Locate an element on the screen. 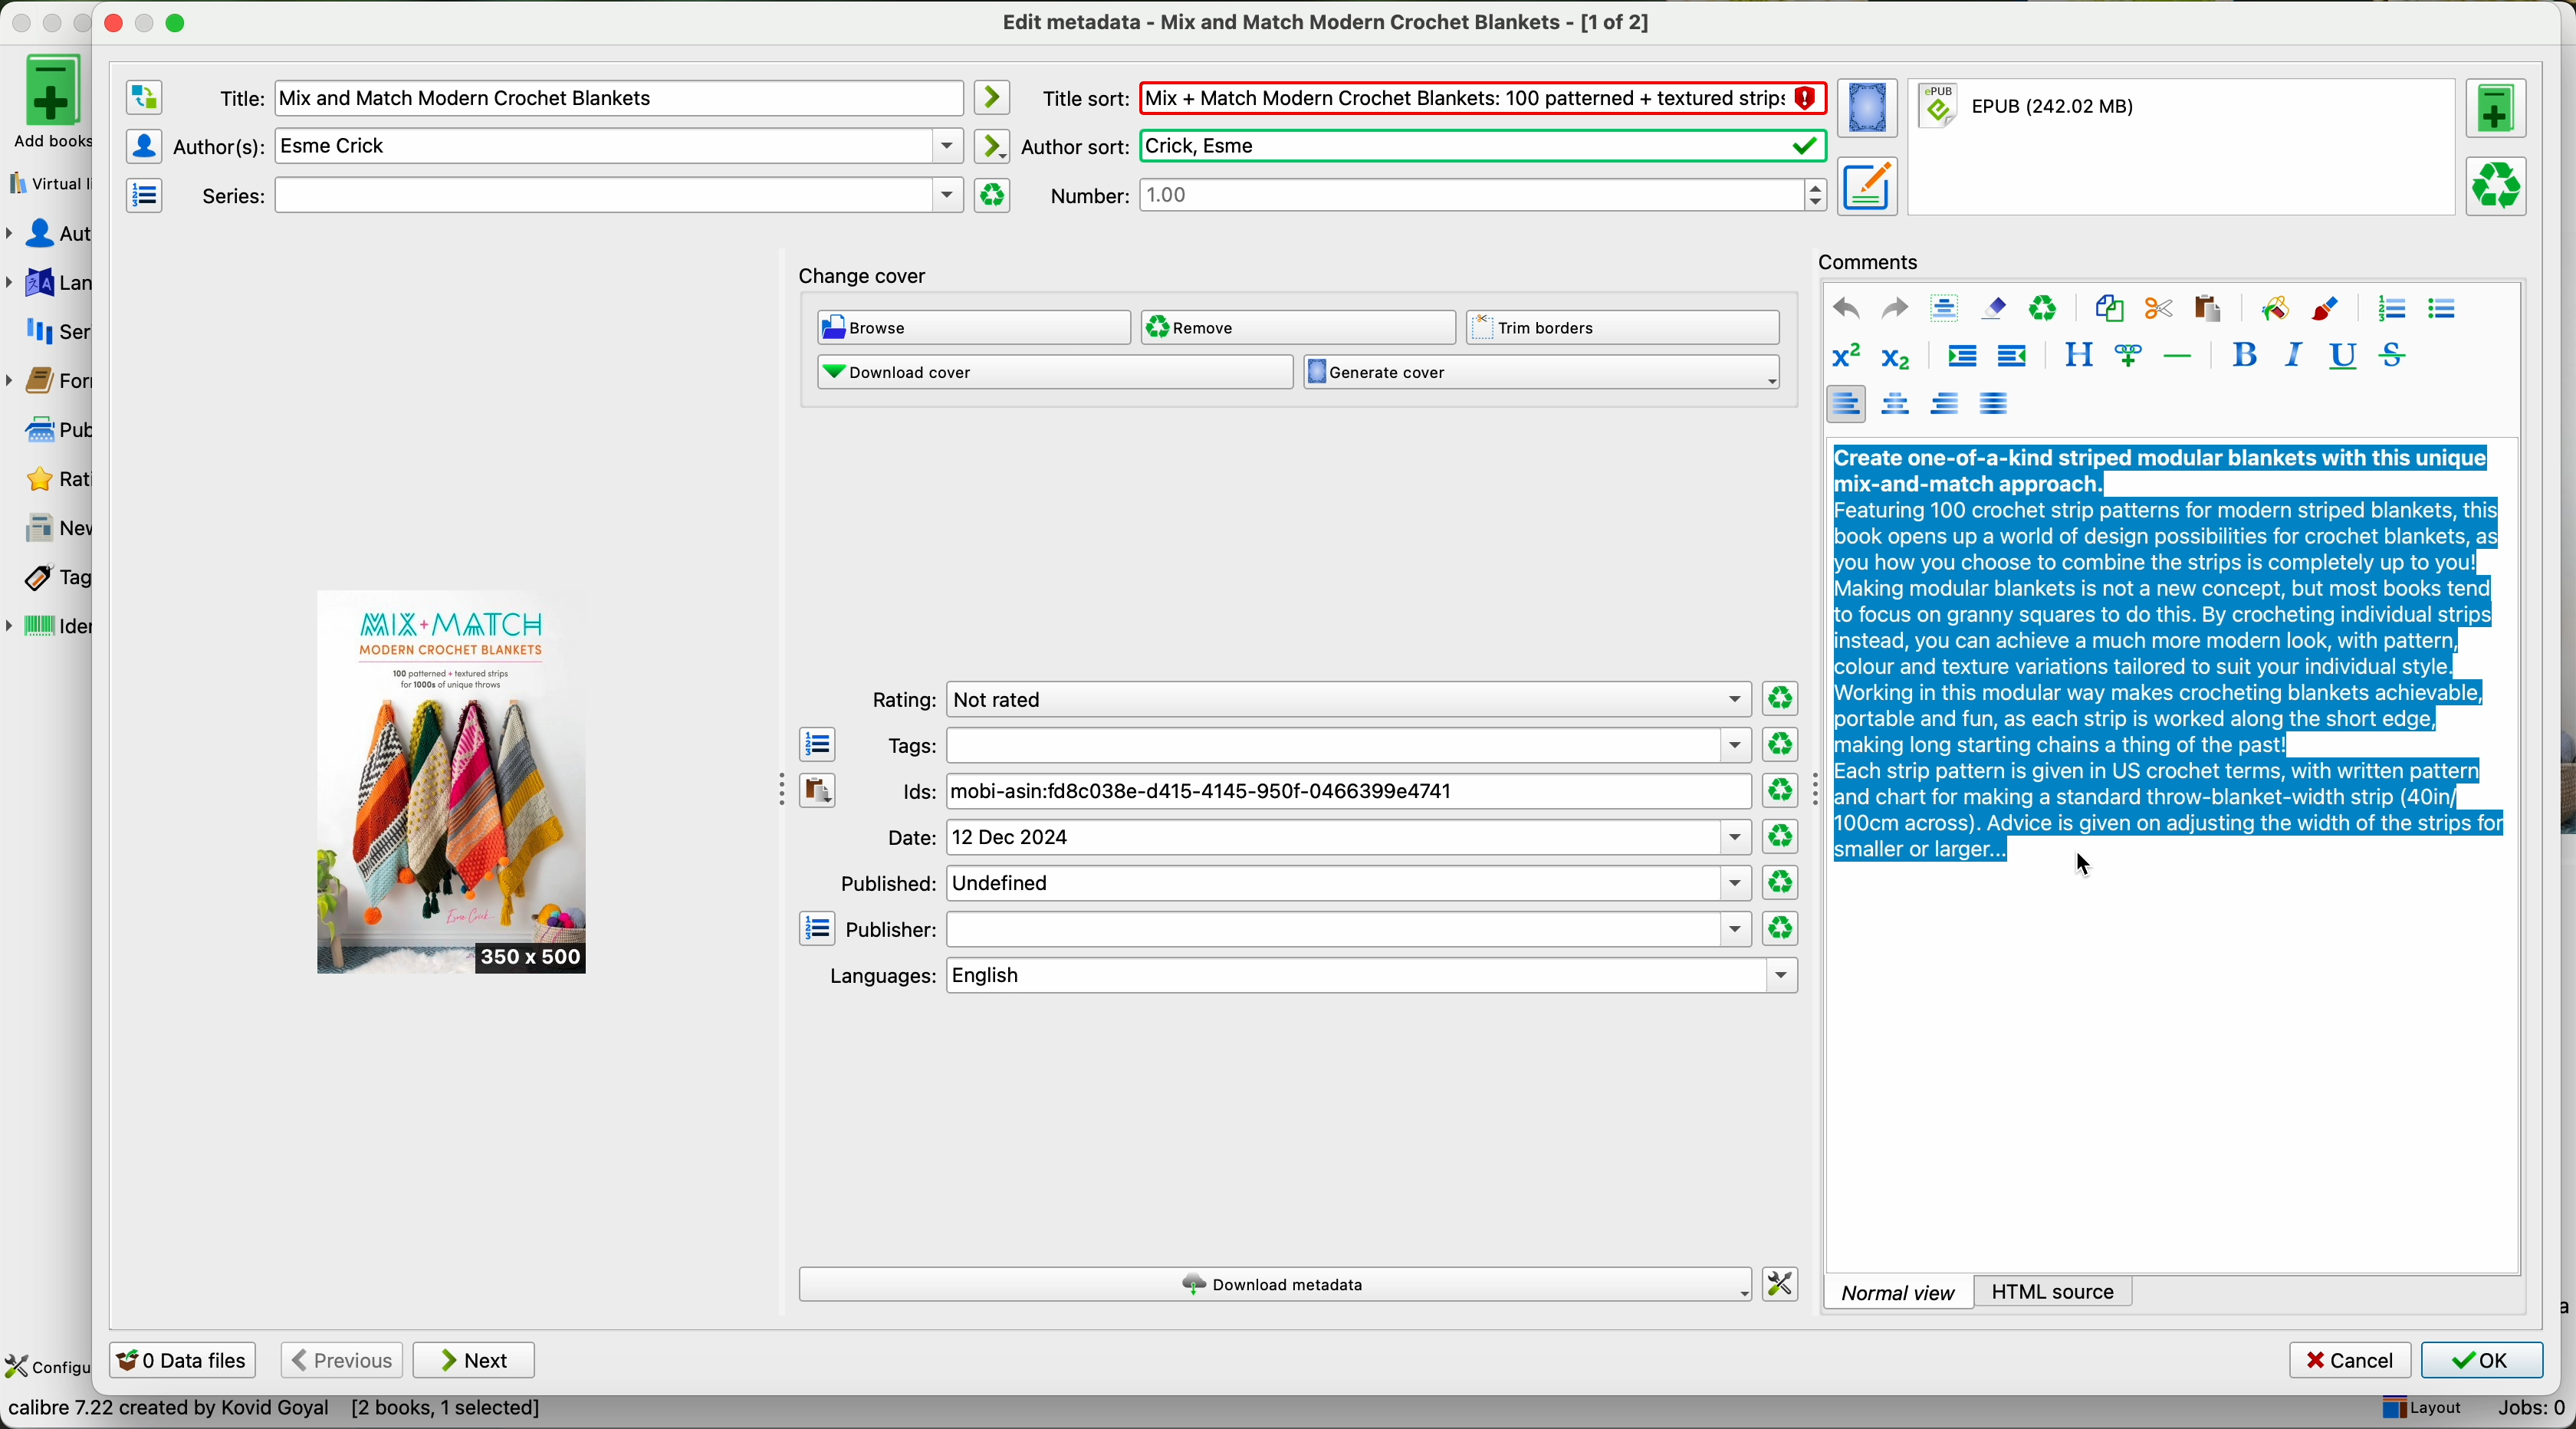  remove the selected format from this book is located at coordinates (2500, 184).